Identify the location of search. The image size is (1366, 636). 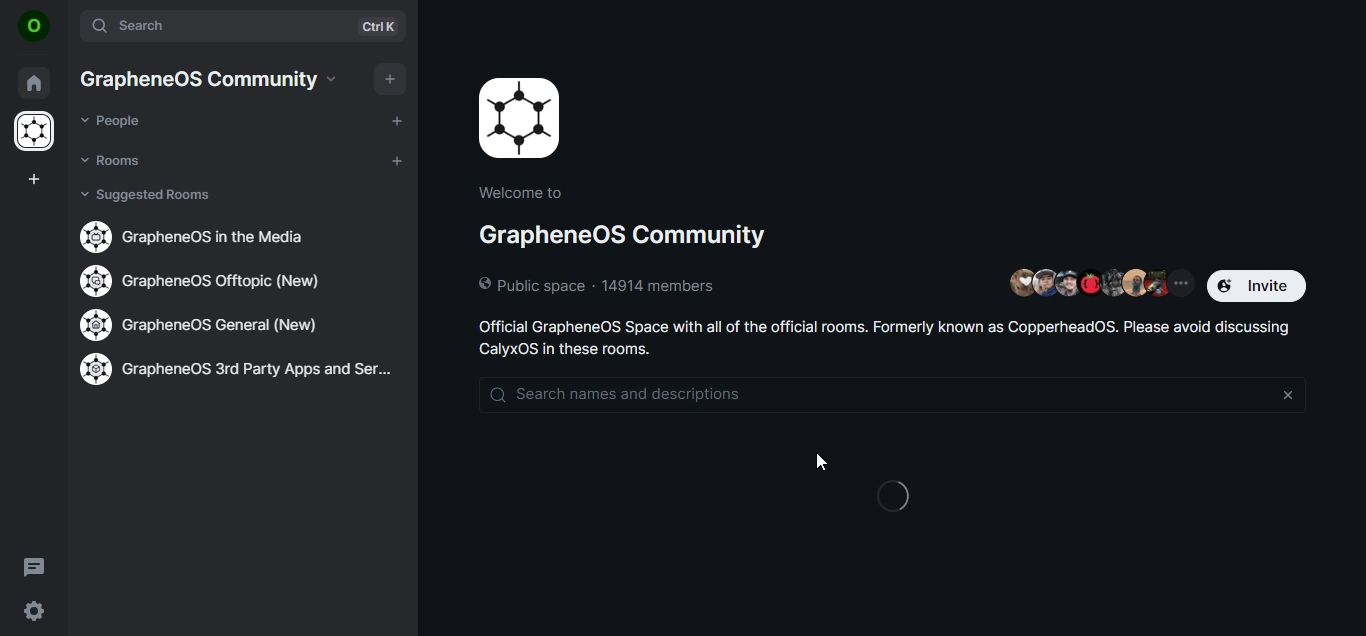
(245, 27).